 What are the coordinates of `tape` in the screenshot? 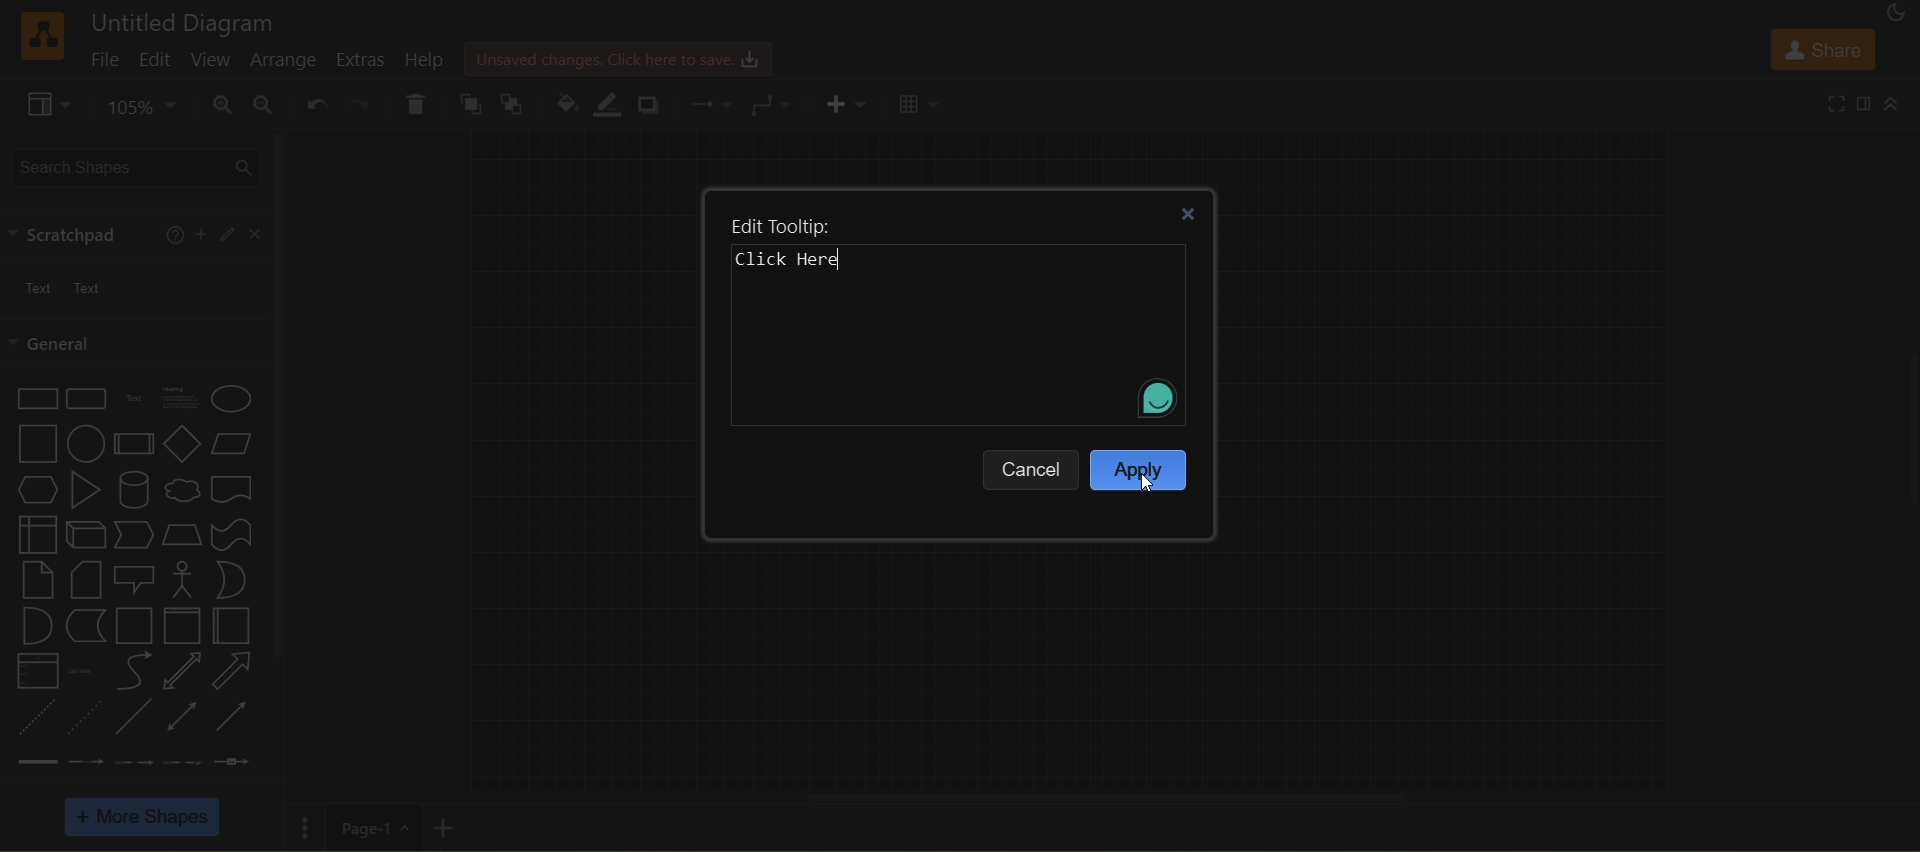 It's located at (230, 535).